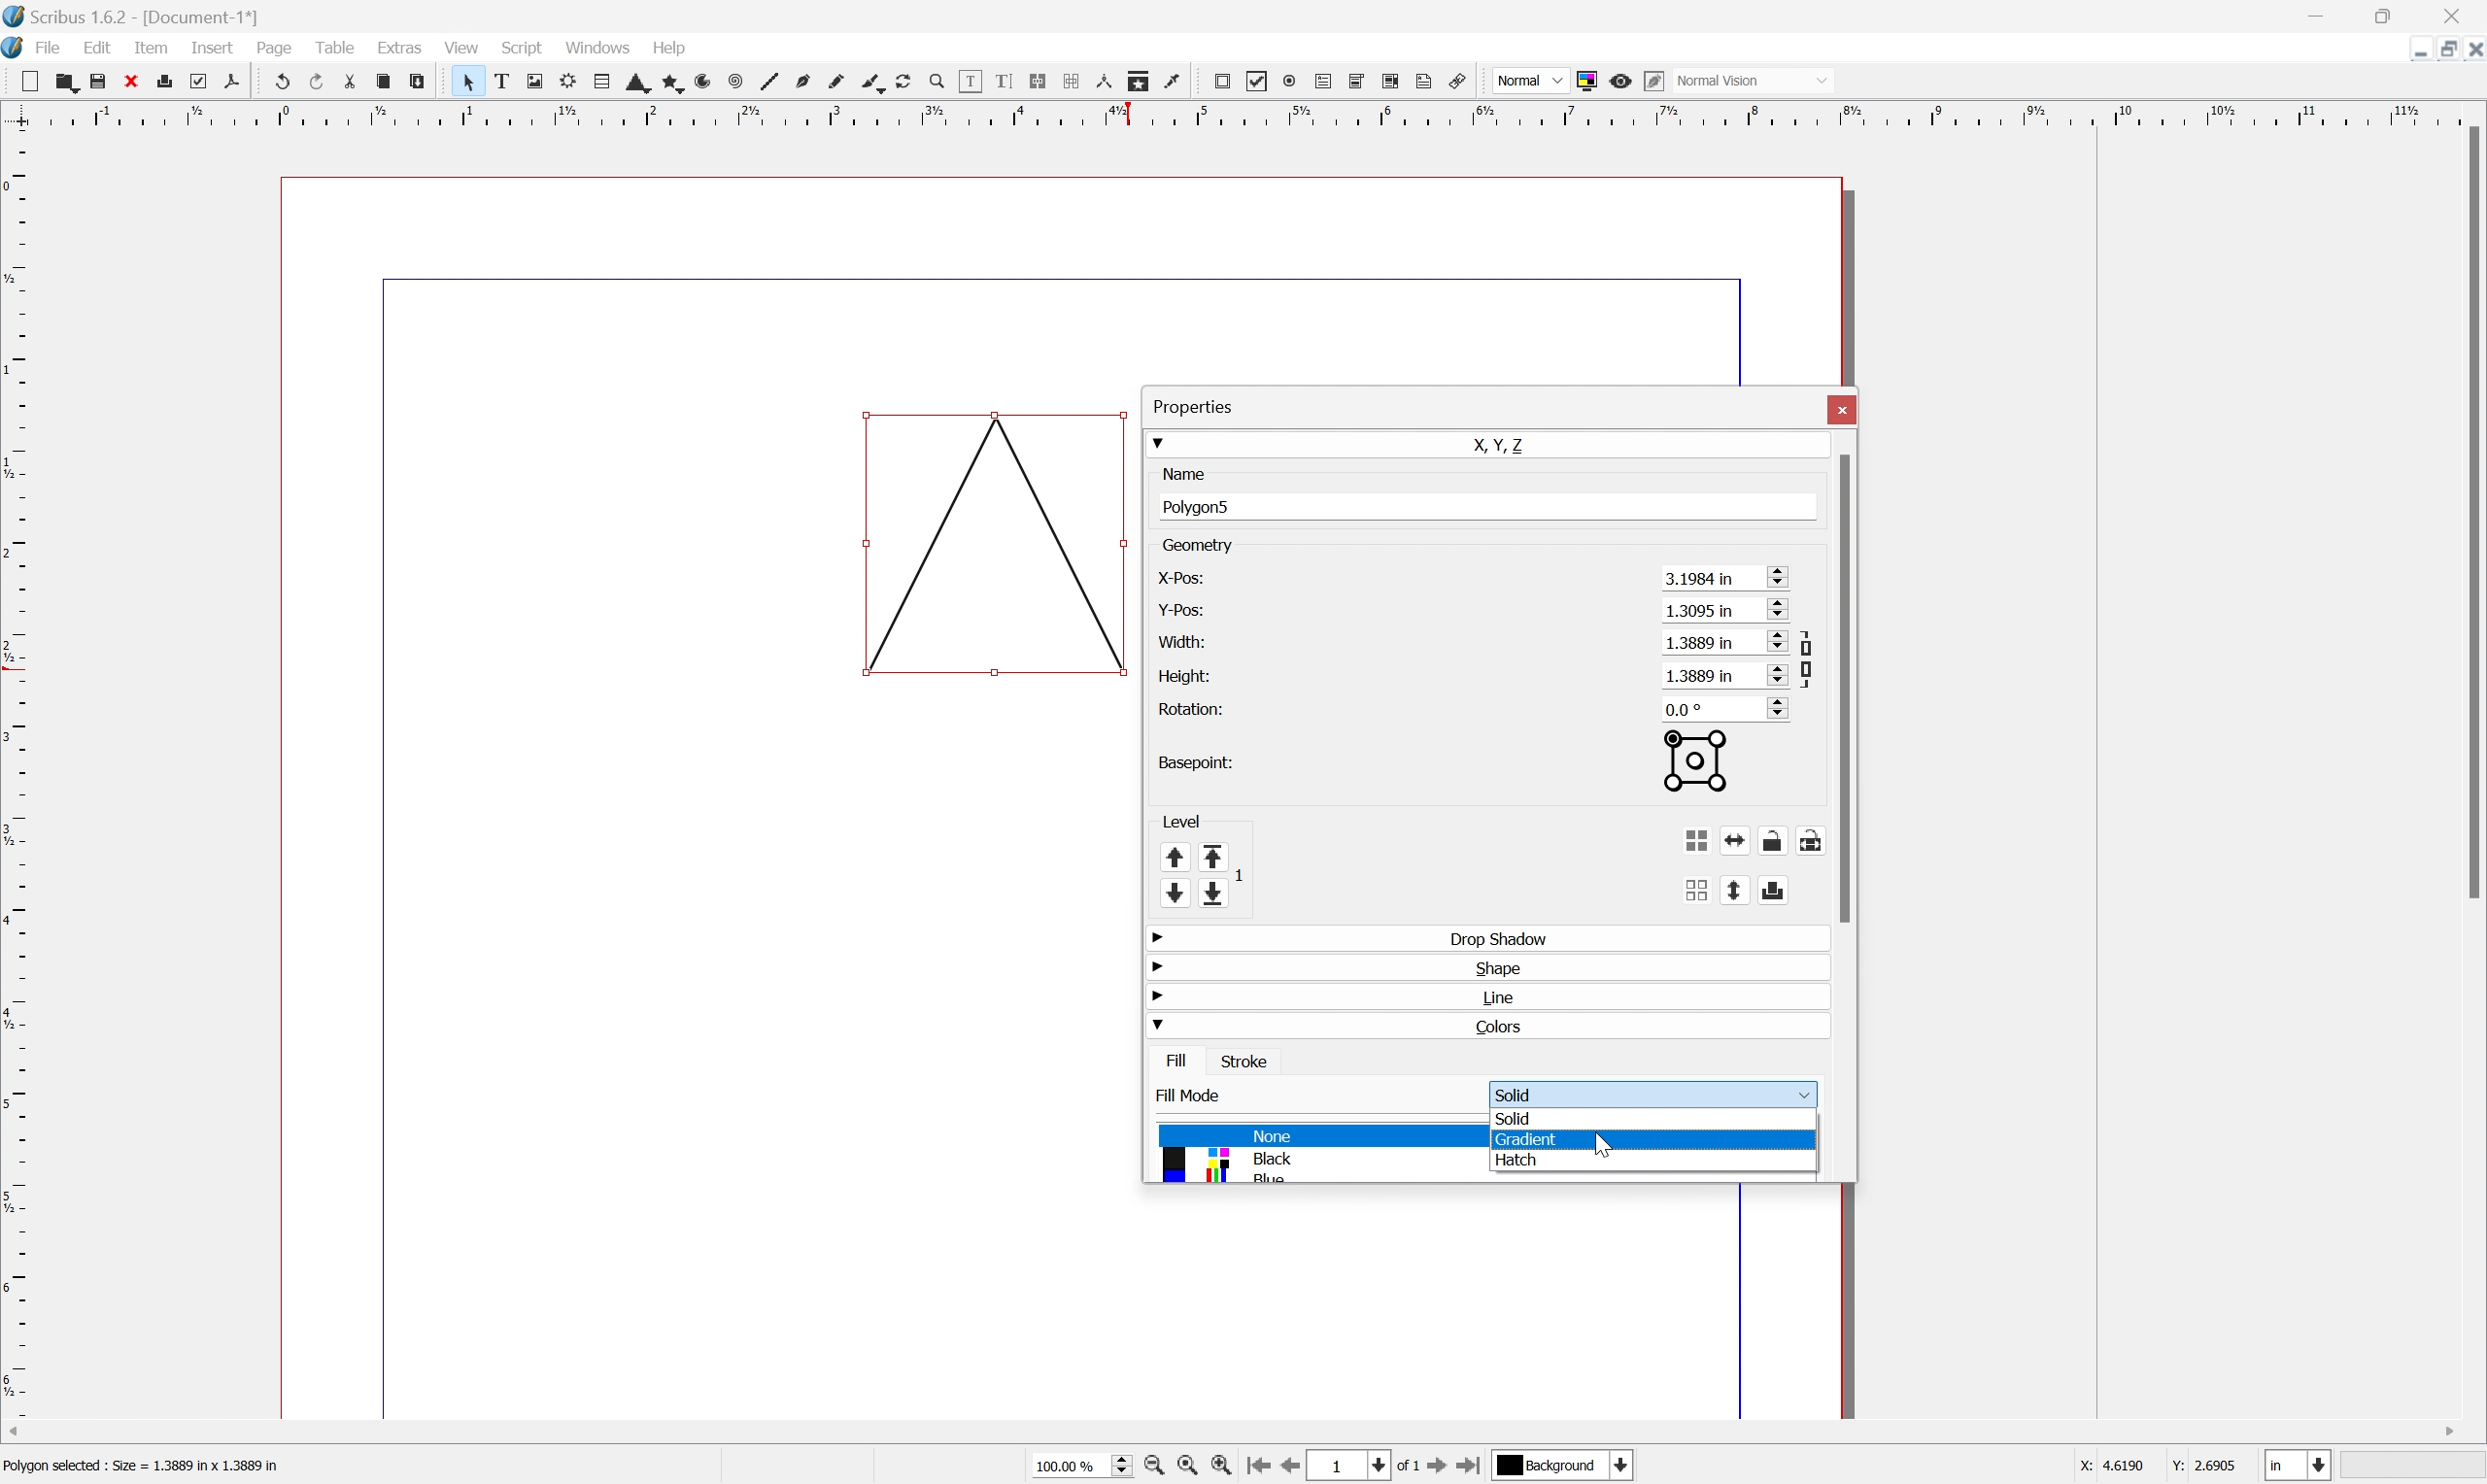 This screenshot has width=2487, height=1484. Describe the element at coordinates (1287, 81) in the screenshot. I see `PDF radio button` at that location.